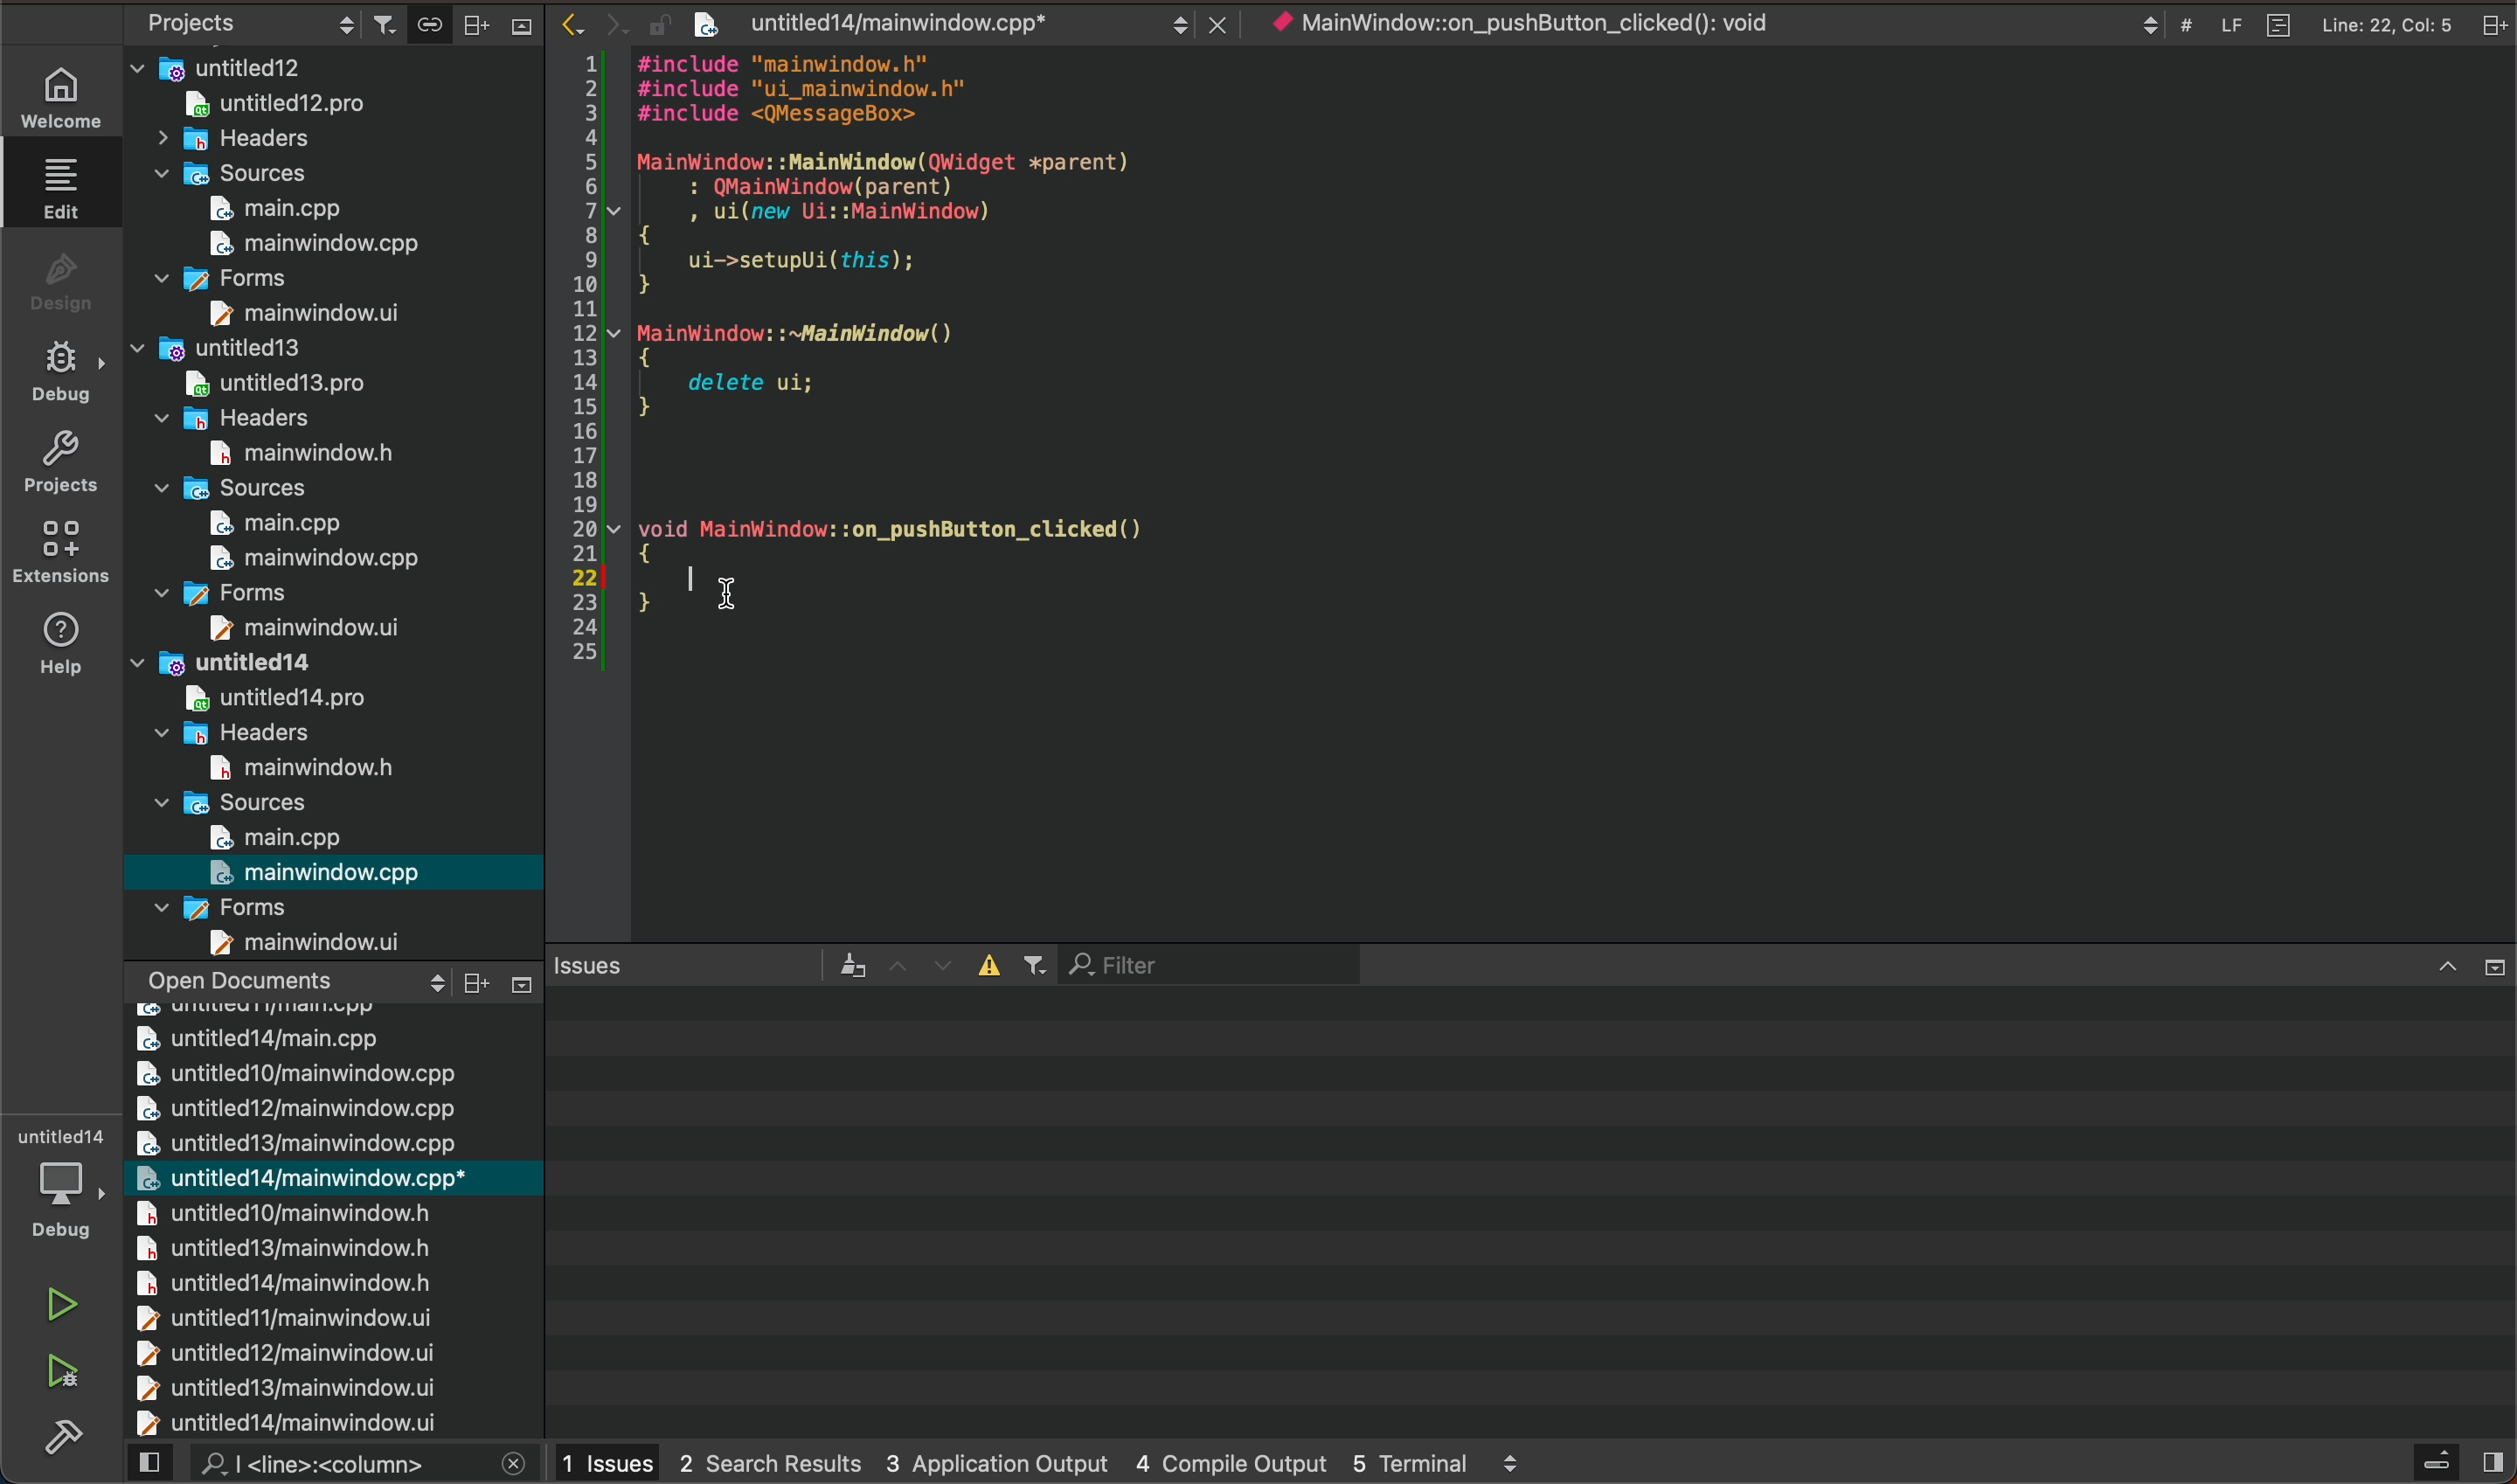 The image size is (2517, 1484). Describe the element at coordinates (259, 596) in the screenshot. I see `forms` at that location.